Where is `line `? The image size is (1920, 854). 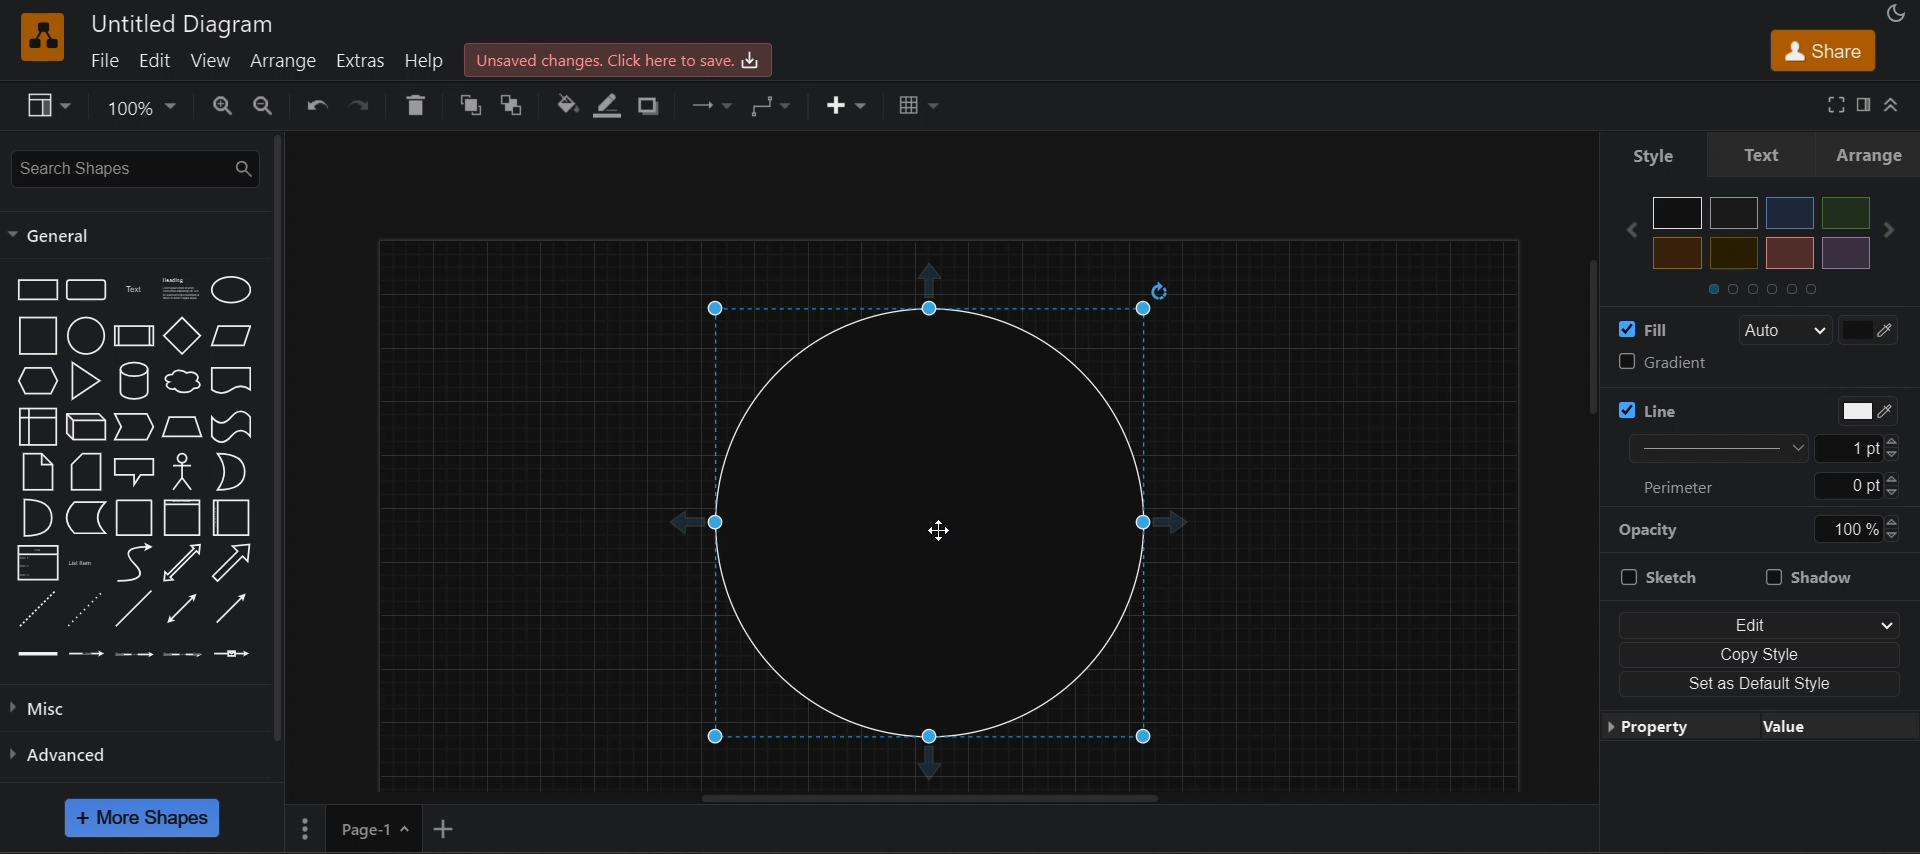
line  is located at coordinates (1763, 409).